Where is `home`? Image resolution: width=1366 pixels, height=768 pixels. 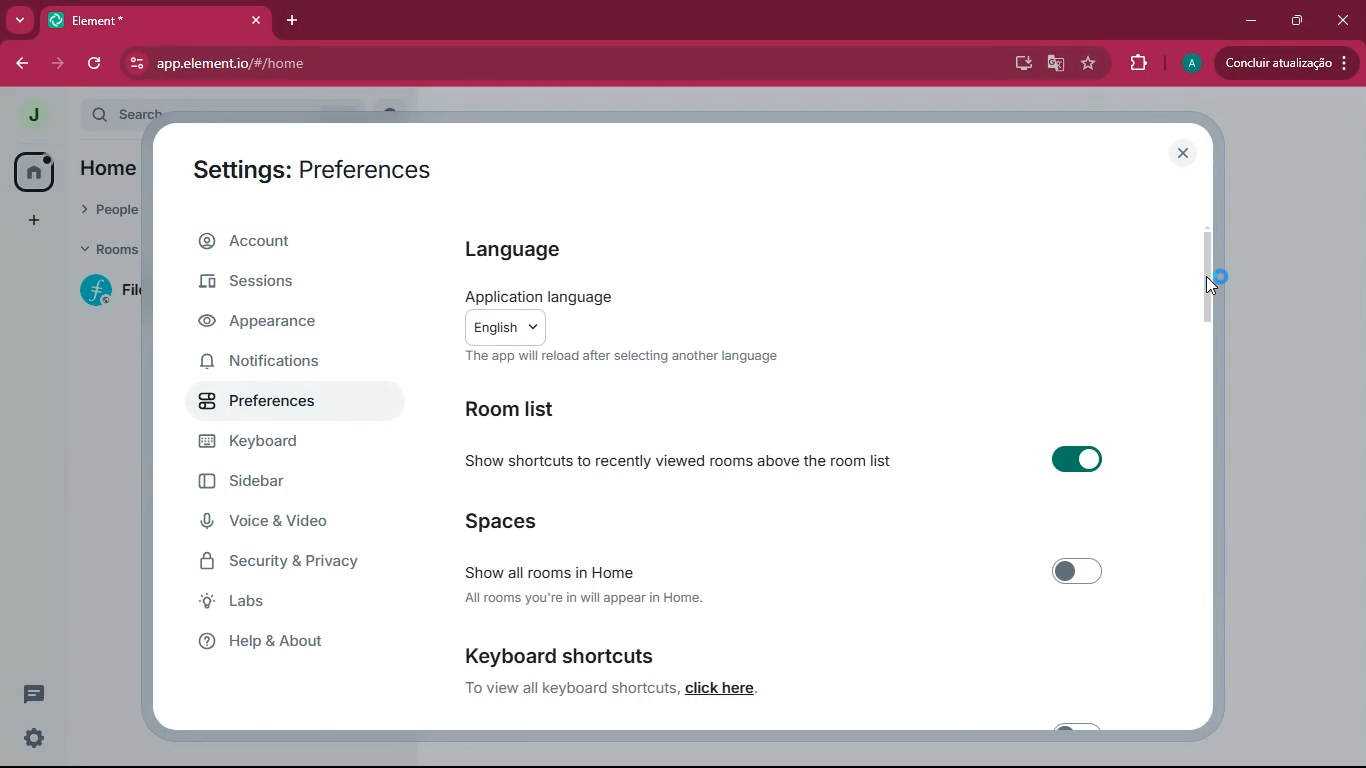 home is located at coordinates (33, 171).